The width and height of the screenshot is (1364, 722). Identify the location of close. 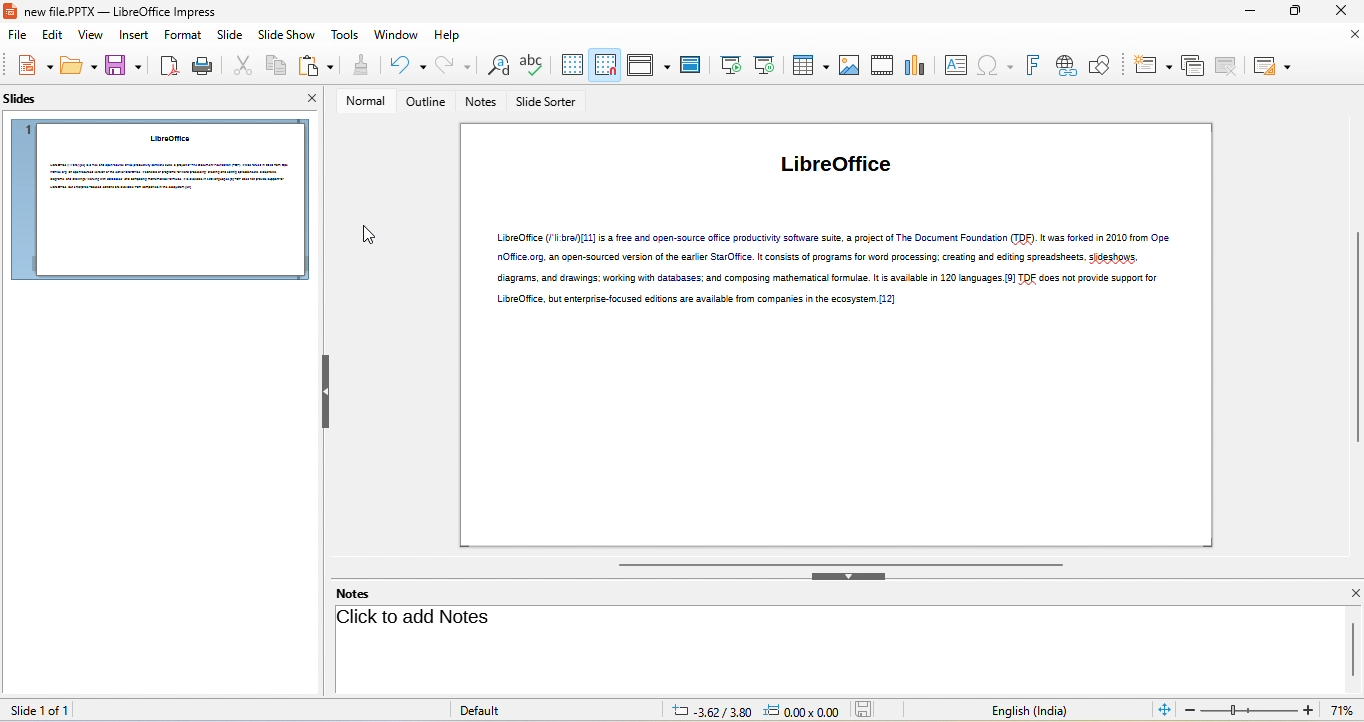
(1352, 37).